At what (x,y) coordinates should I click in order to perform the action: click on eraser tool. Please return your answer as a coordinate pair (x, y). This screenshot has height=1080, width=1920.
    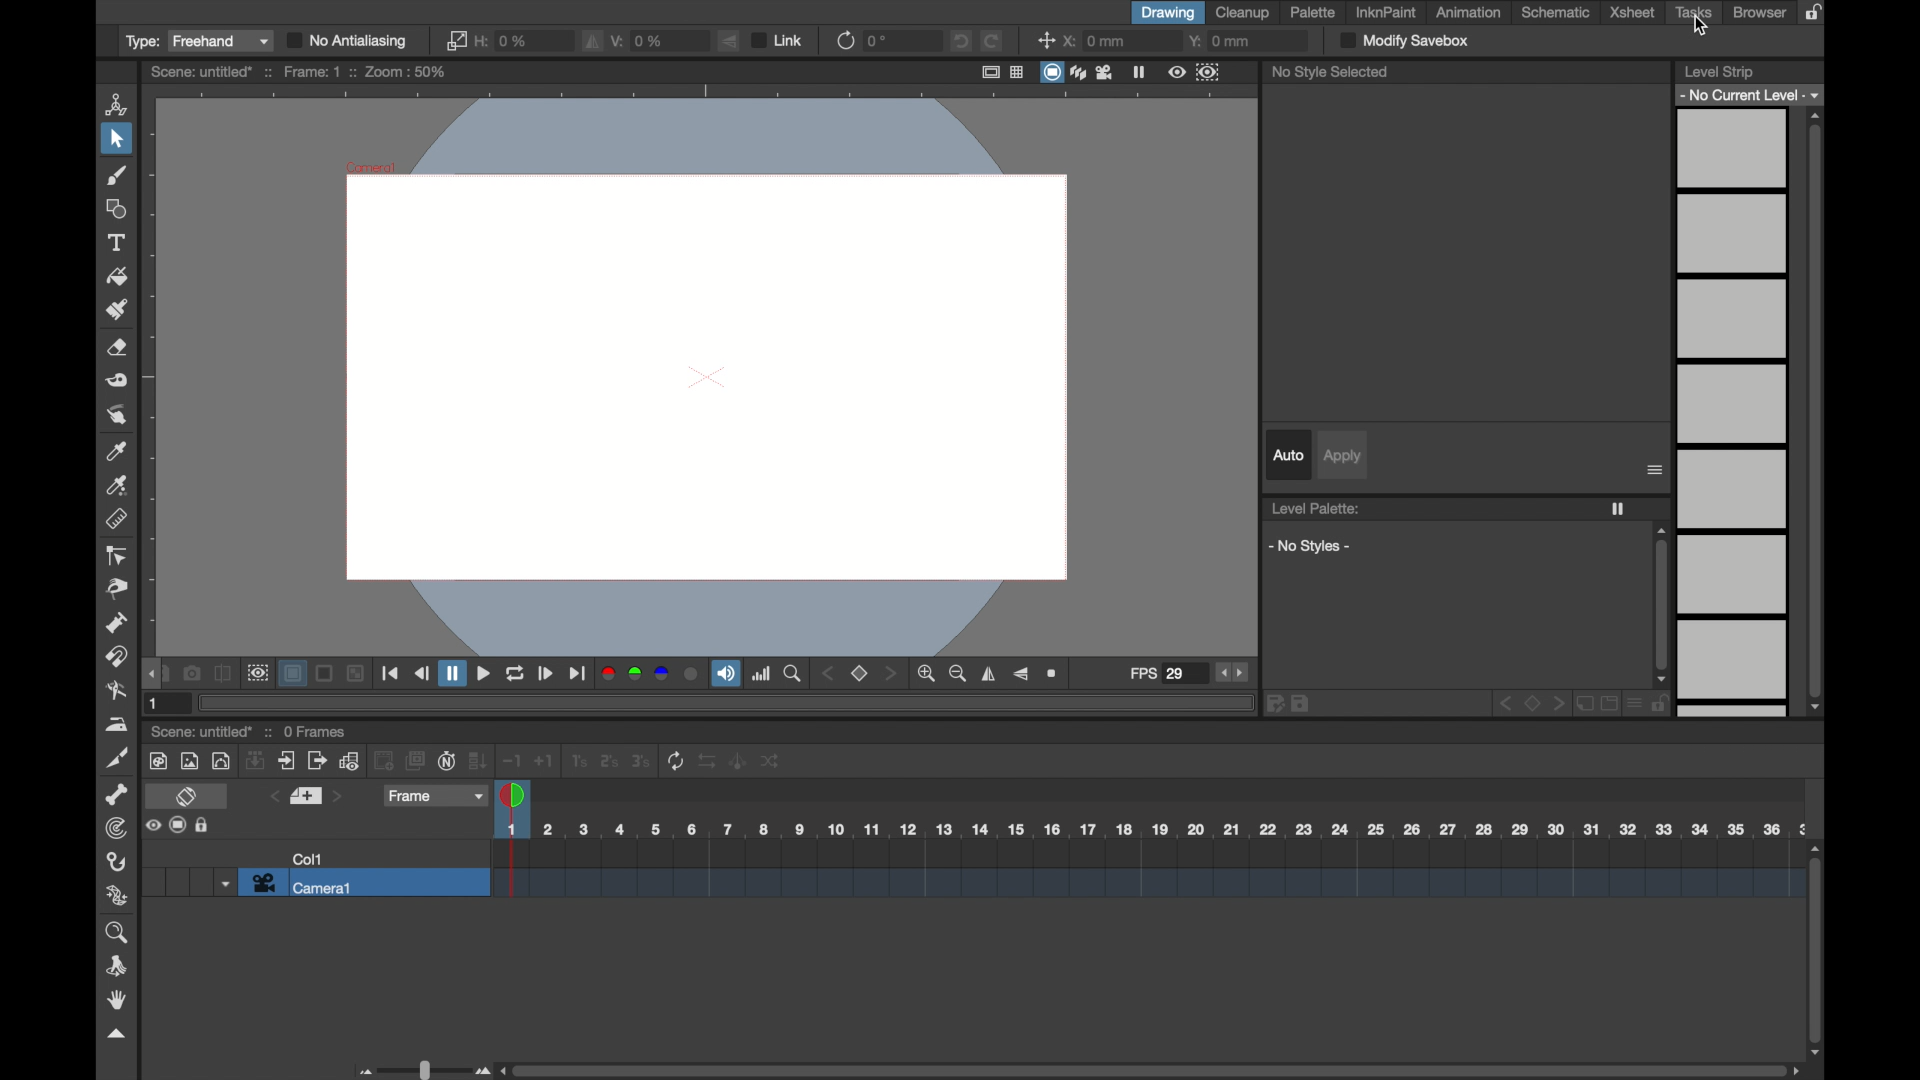
    Looking at the image, I should click on (118, 347).